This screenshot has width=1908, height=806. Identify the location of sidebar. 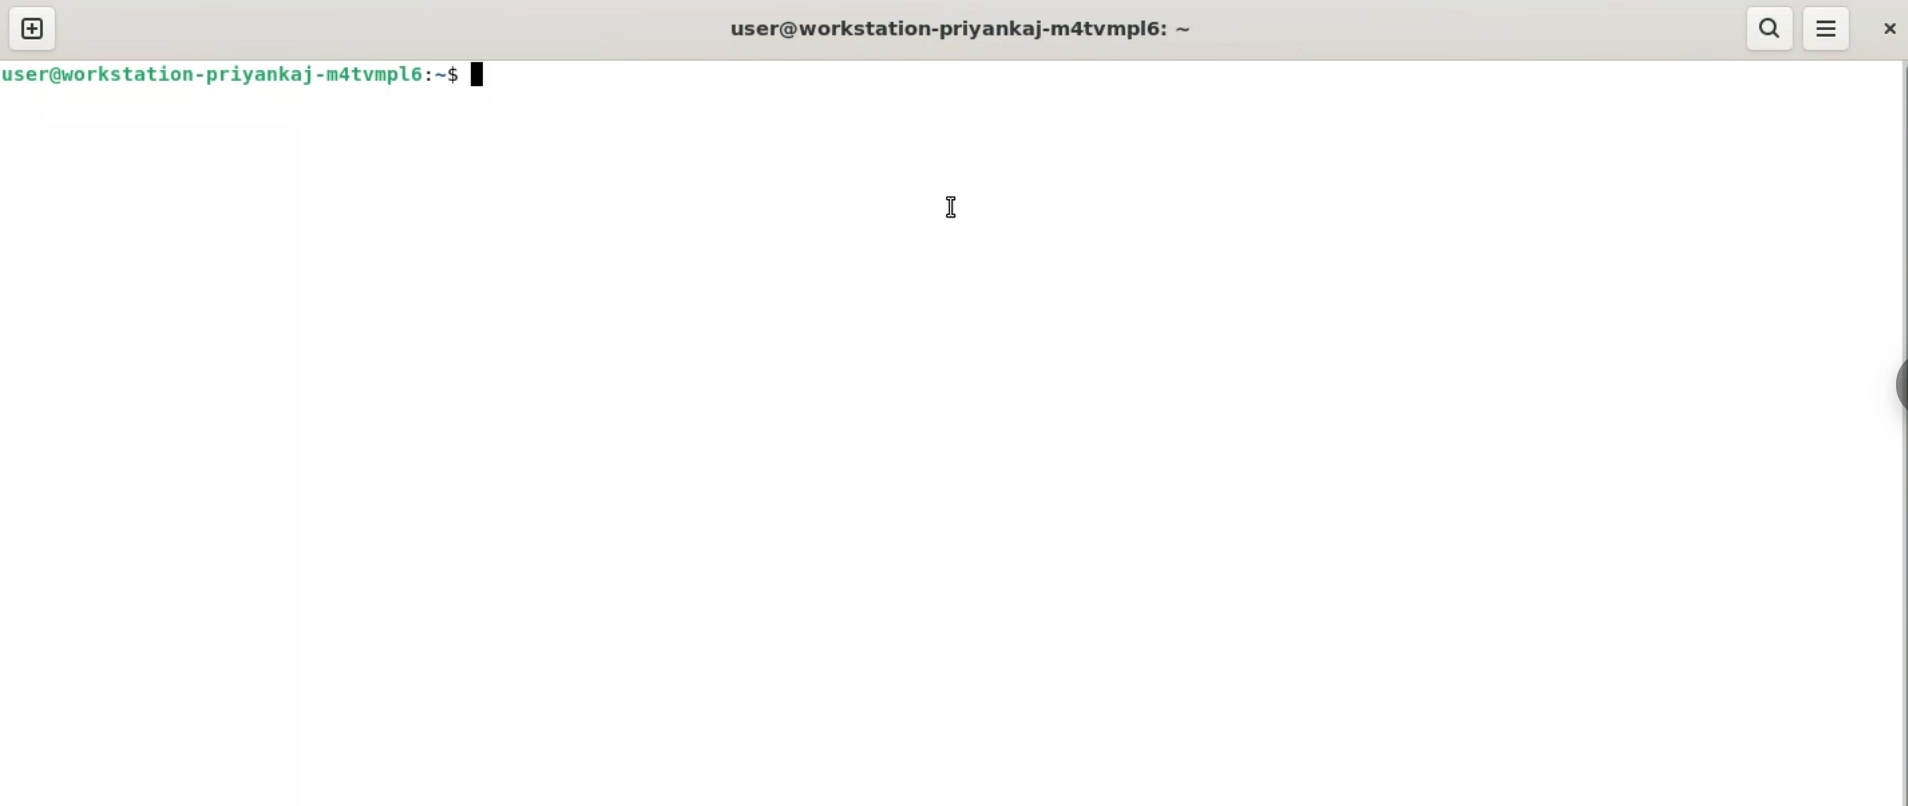
(1898, 381).